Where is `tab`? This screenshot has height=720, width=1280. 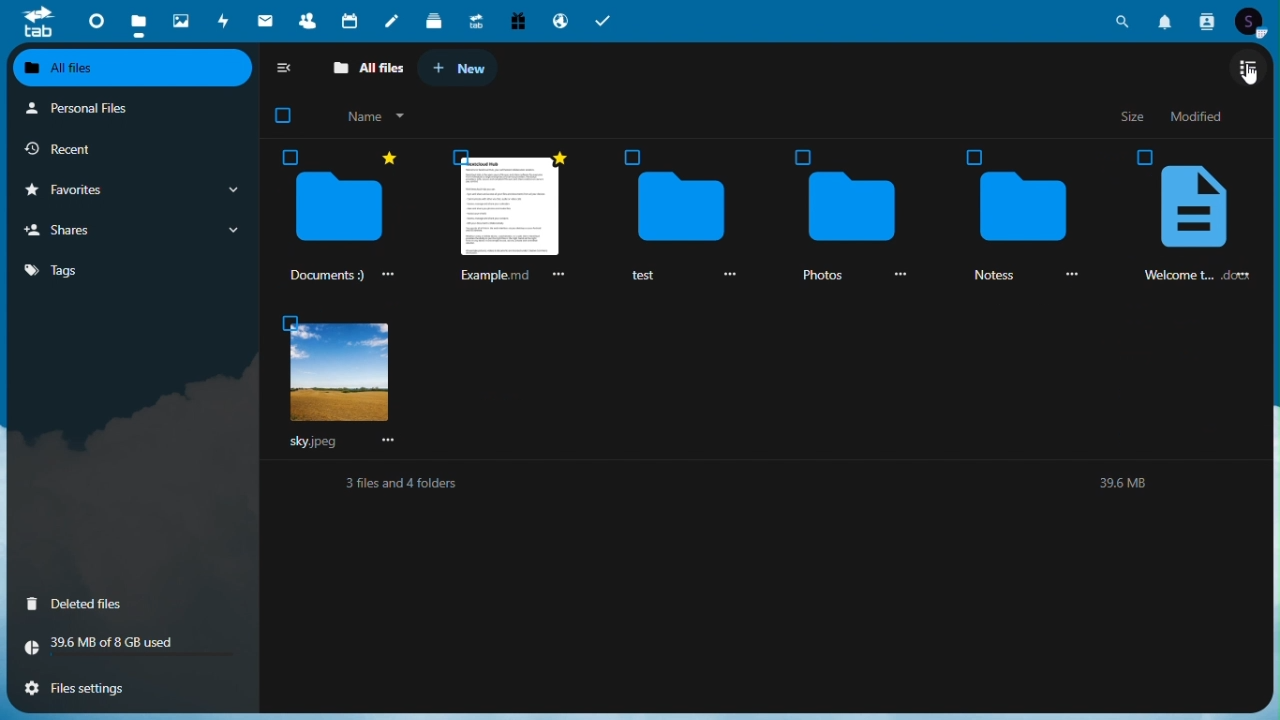
tab is located at coordinates (34, 23).